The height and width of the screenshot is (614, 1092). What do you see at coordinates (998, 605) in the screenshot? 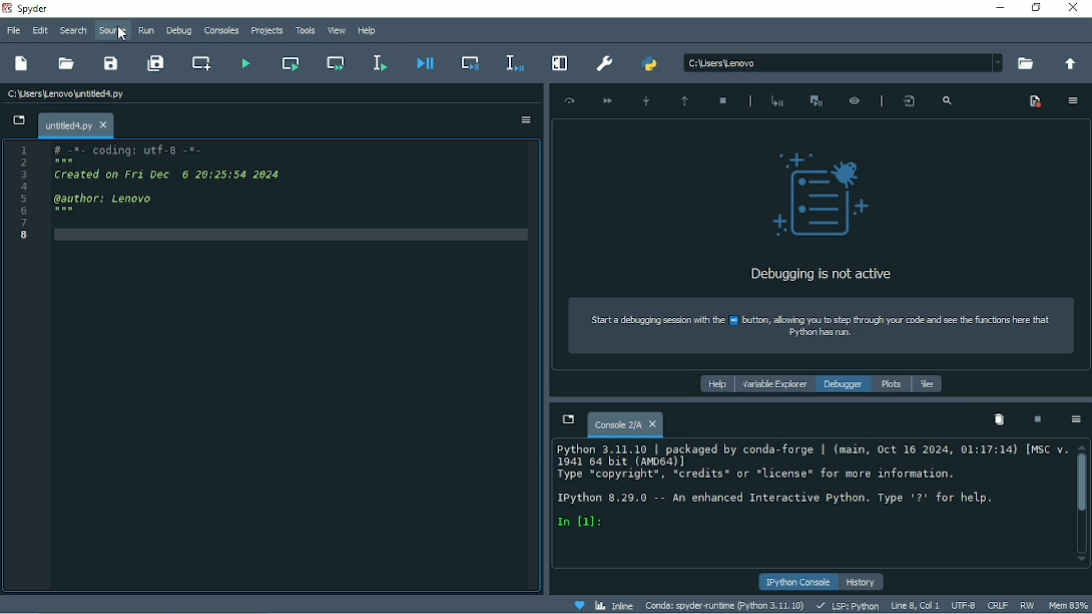
I see `CRLF` at bounding box center [998, 605].